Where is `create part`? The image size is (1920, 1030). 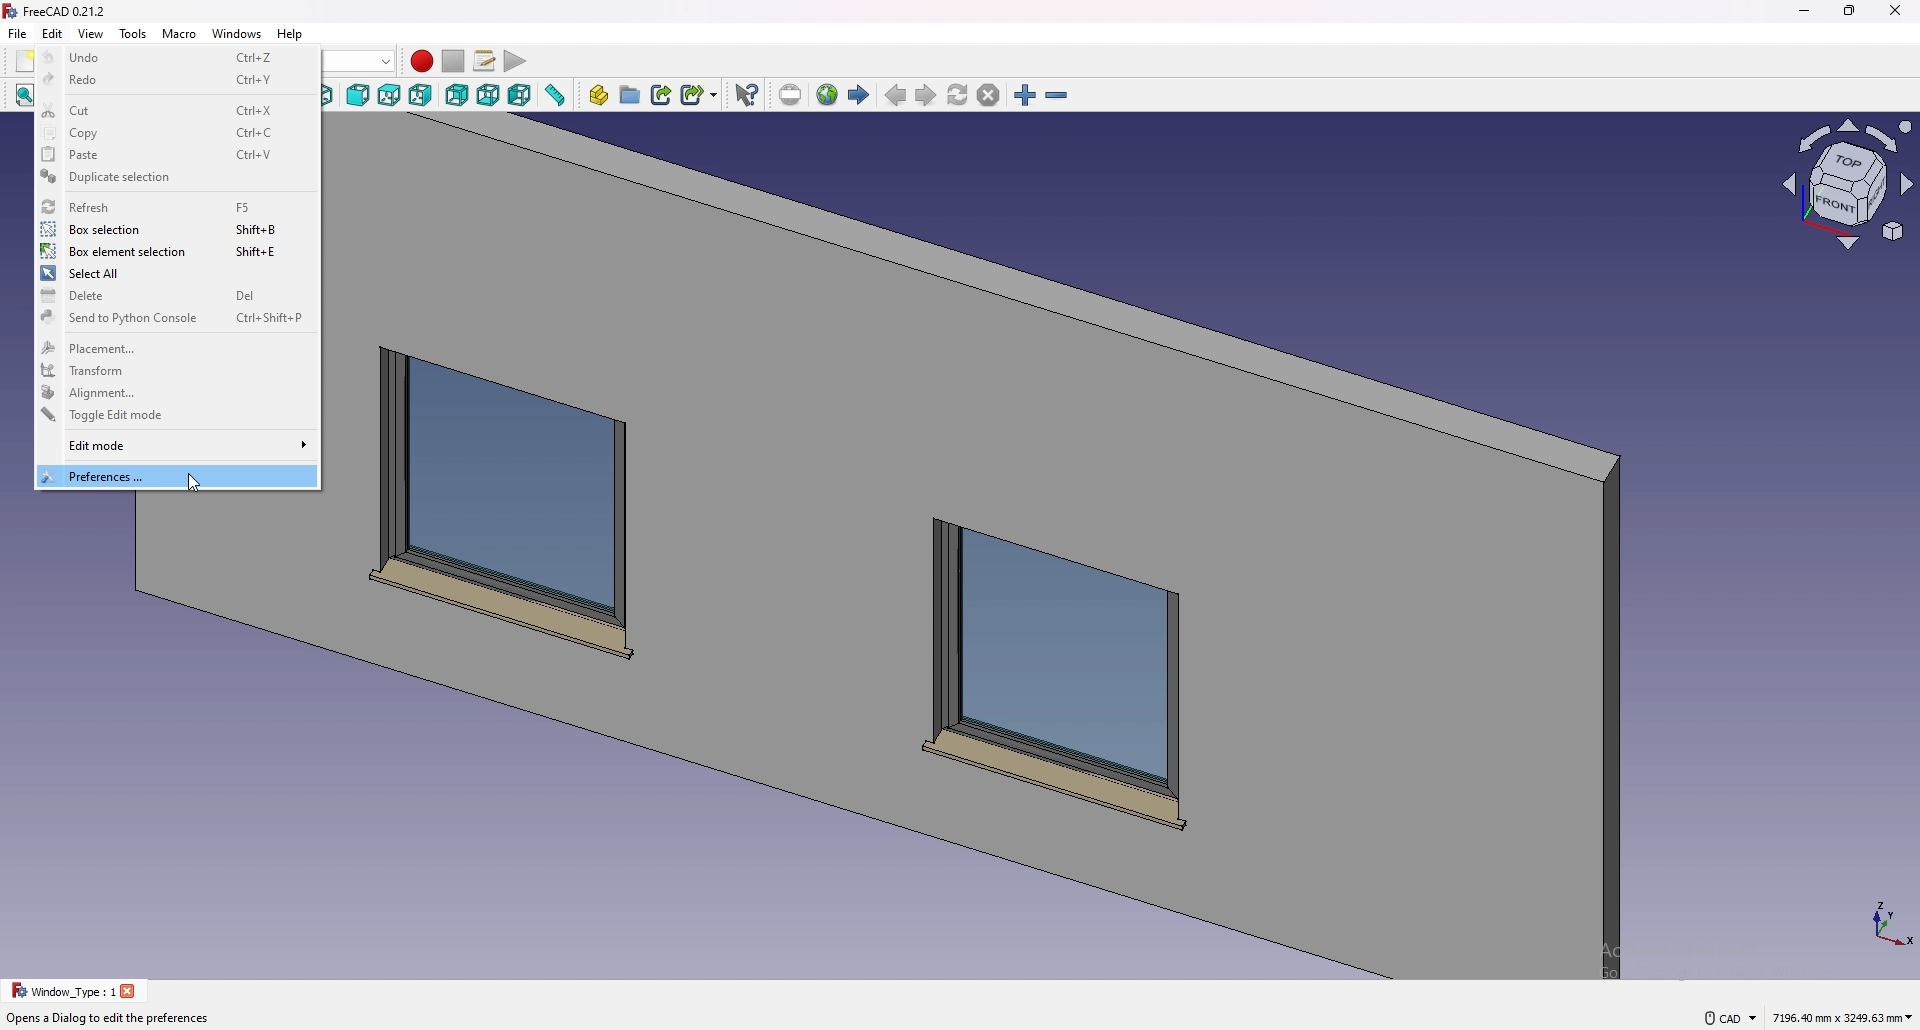
create part is located at coordinates (599, 95).